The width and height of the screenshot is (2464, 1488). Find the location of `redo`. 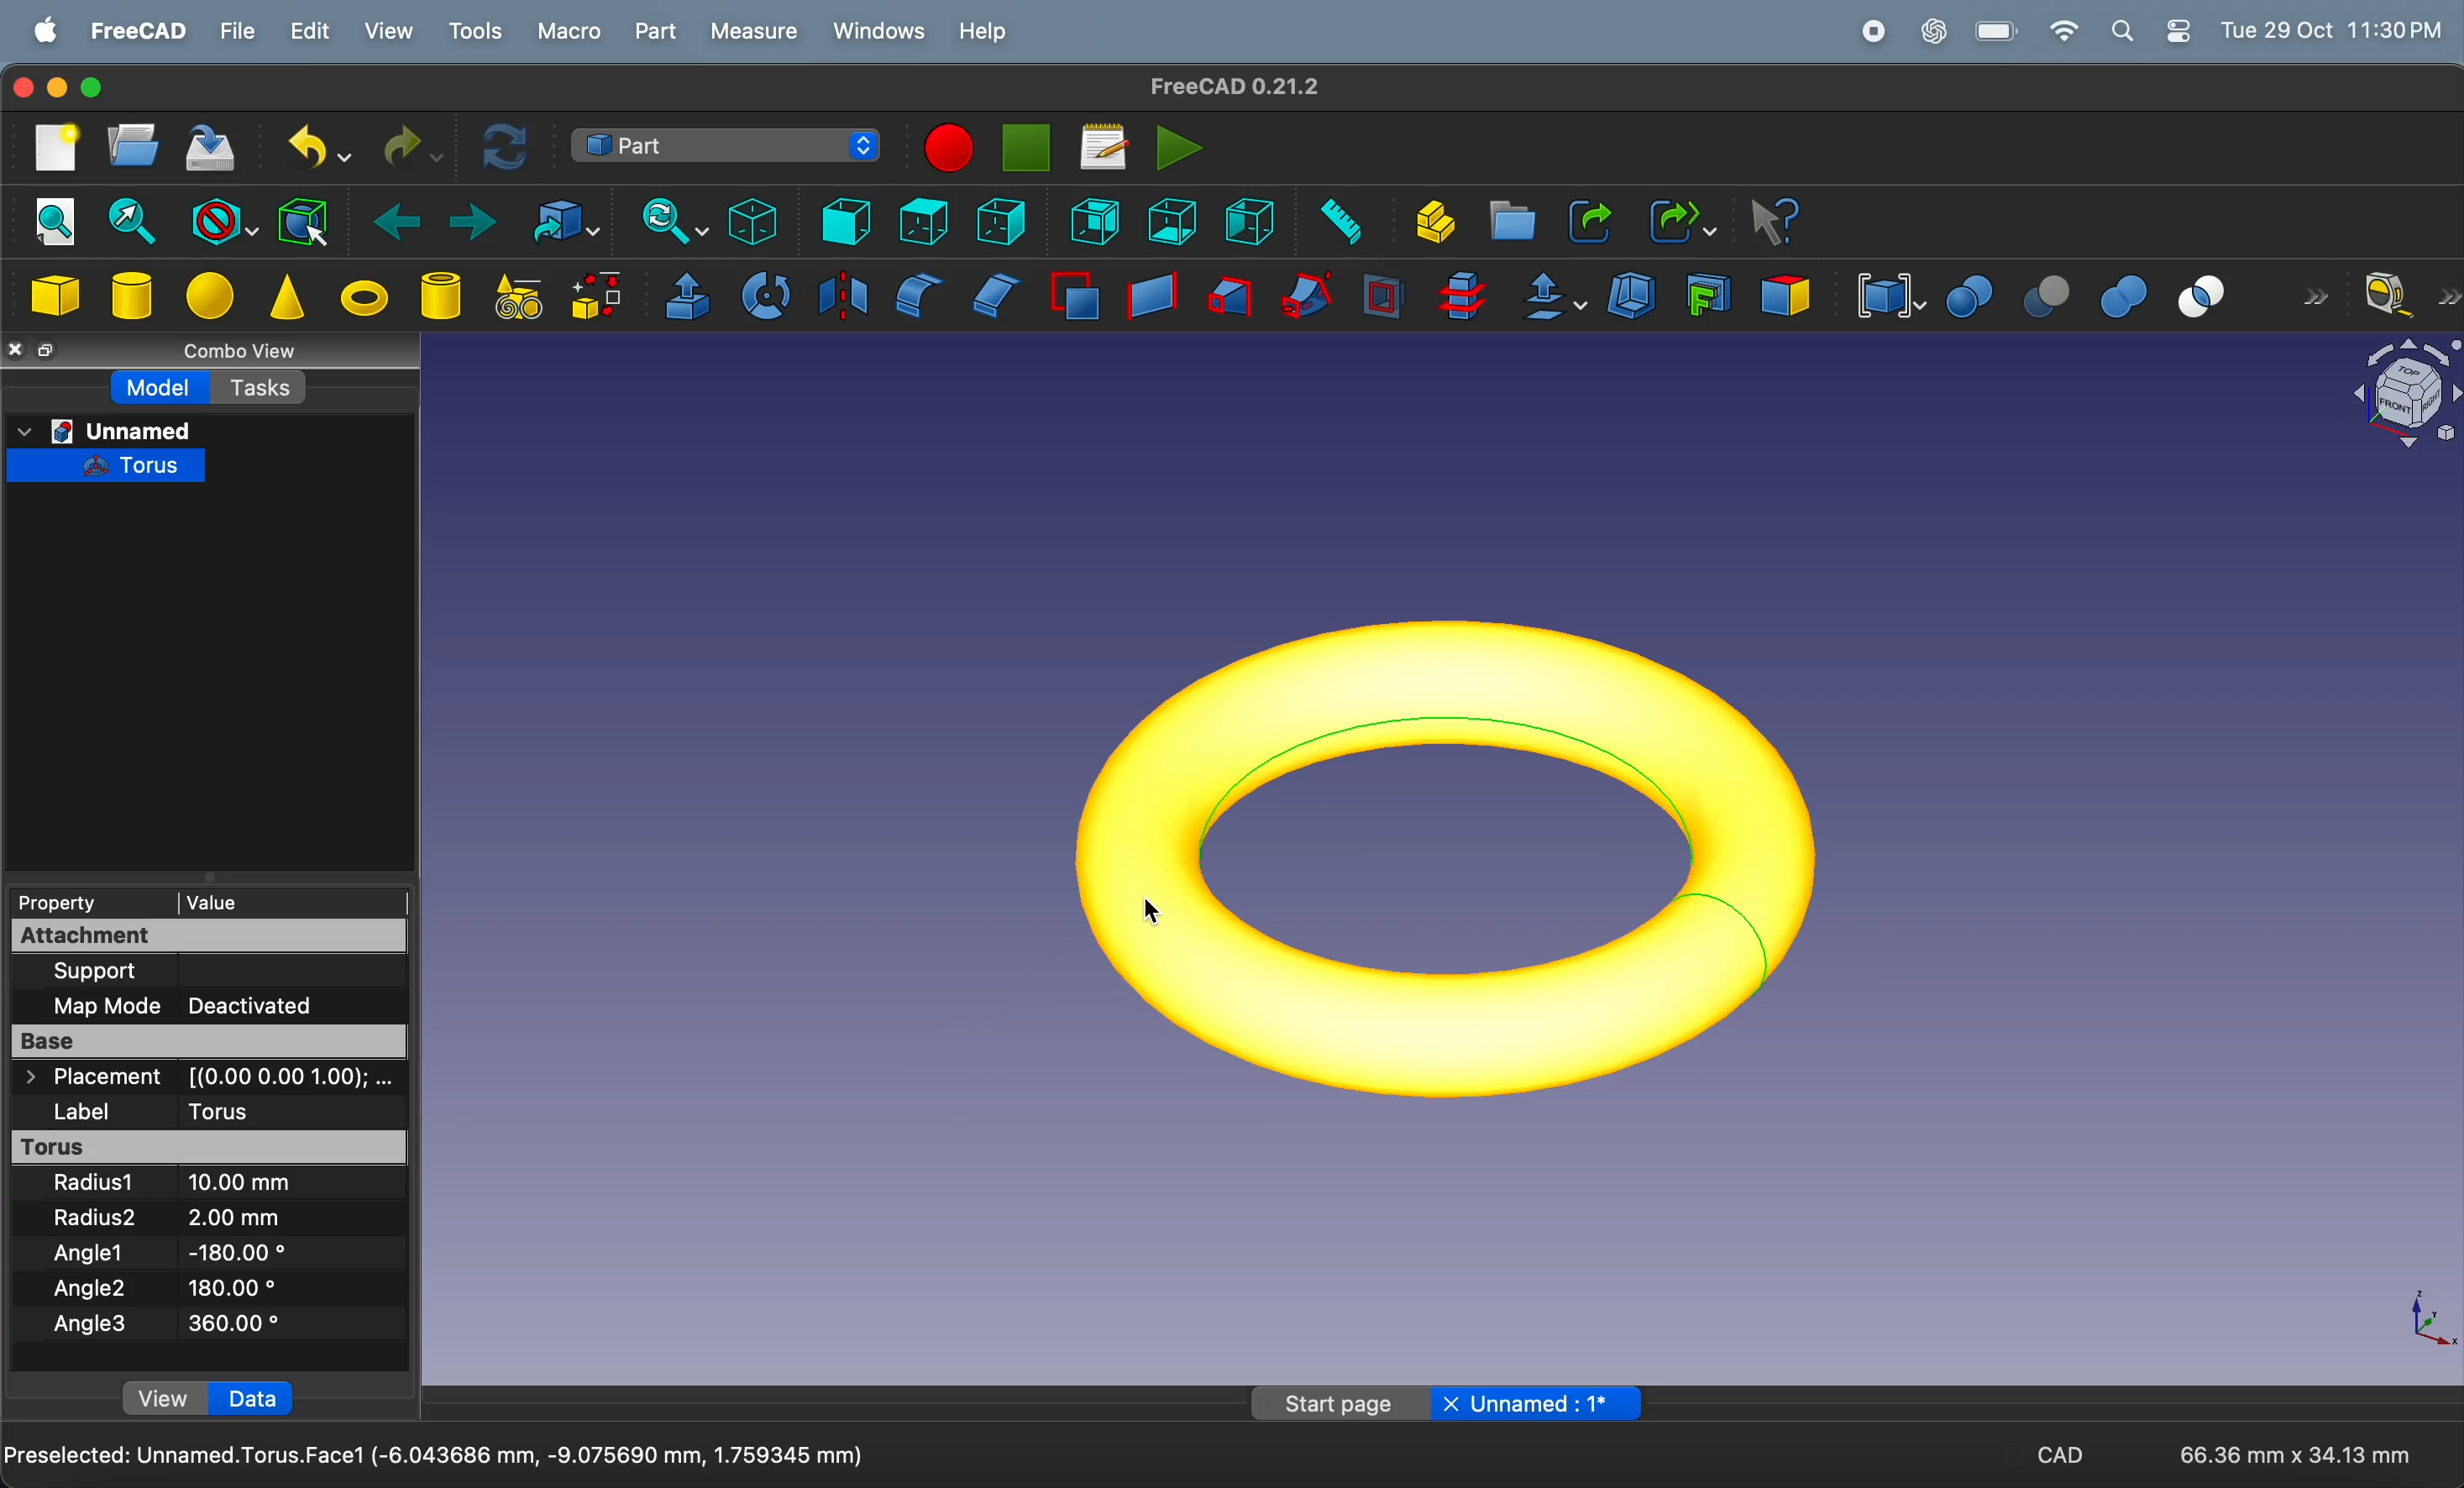

redo is located at coordinates (409, 143).